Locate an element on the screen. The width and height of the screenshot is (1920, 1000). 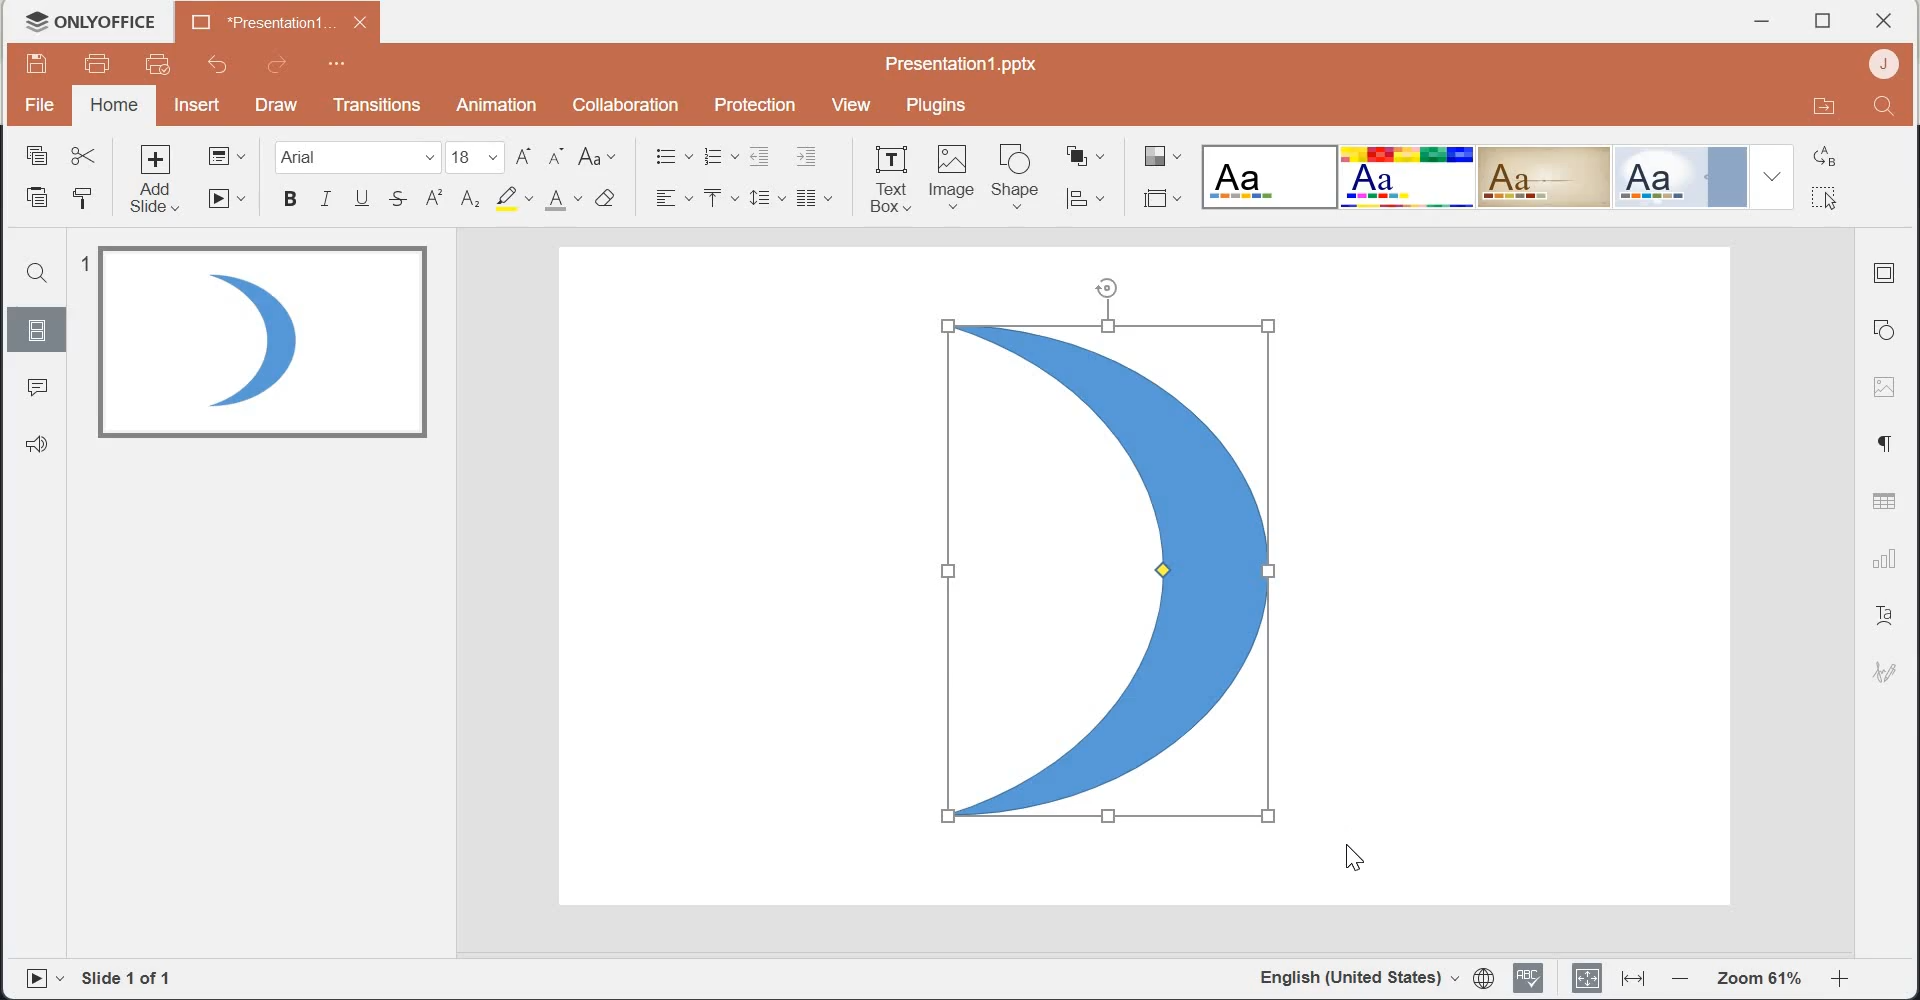
Vertical Align is located at coordinates (722, 196).